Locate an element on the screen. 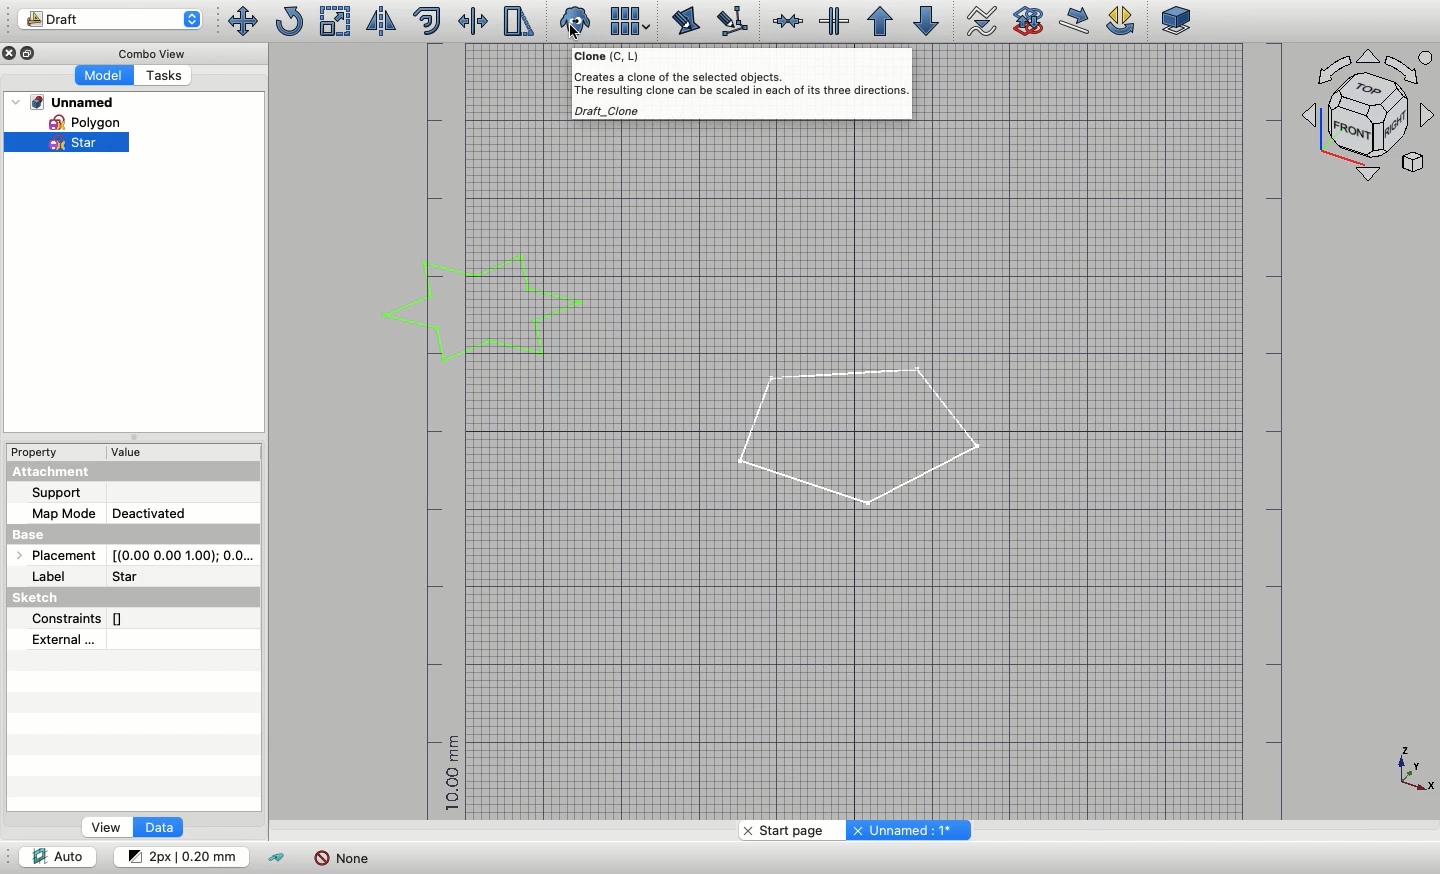  Close clone is located at coordinates (577, 22).